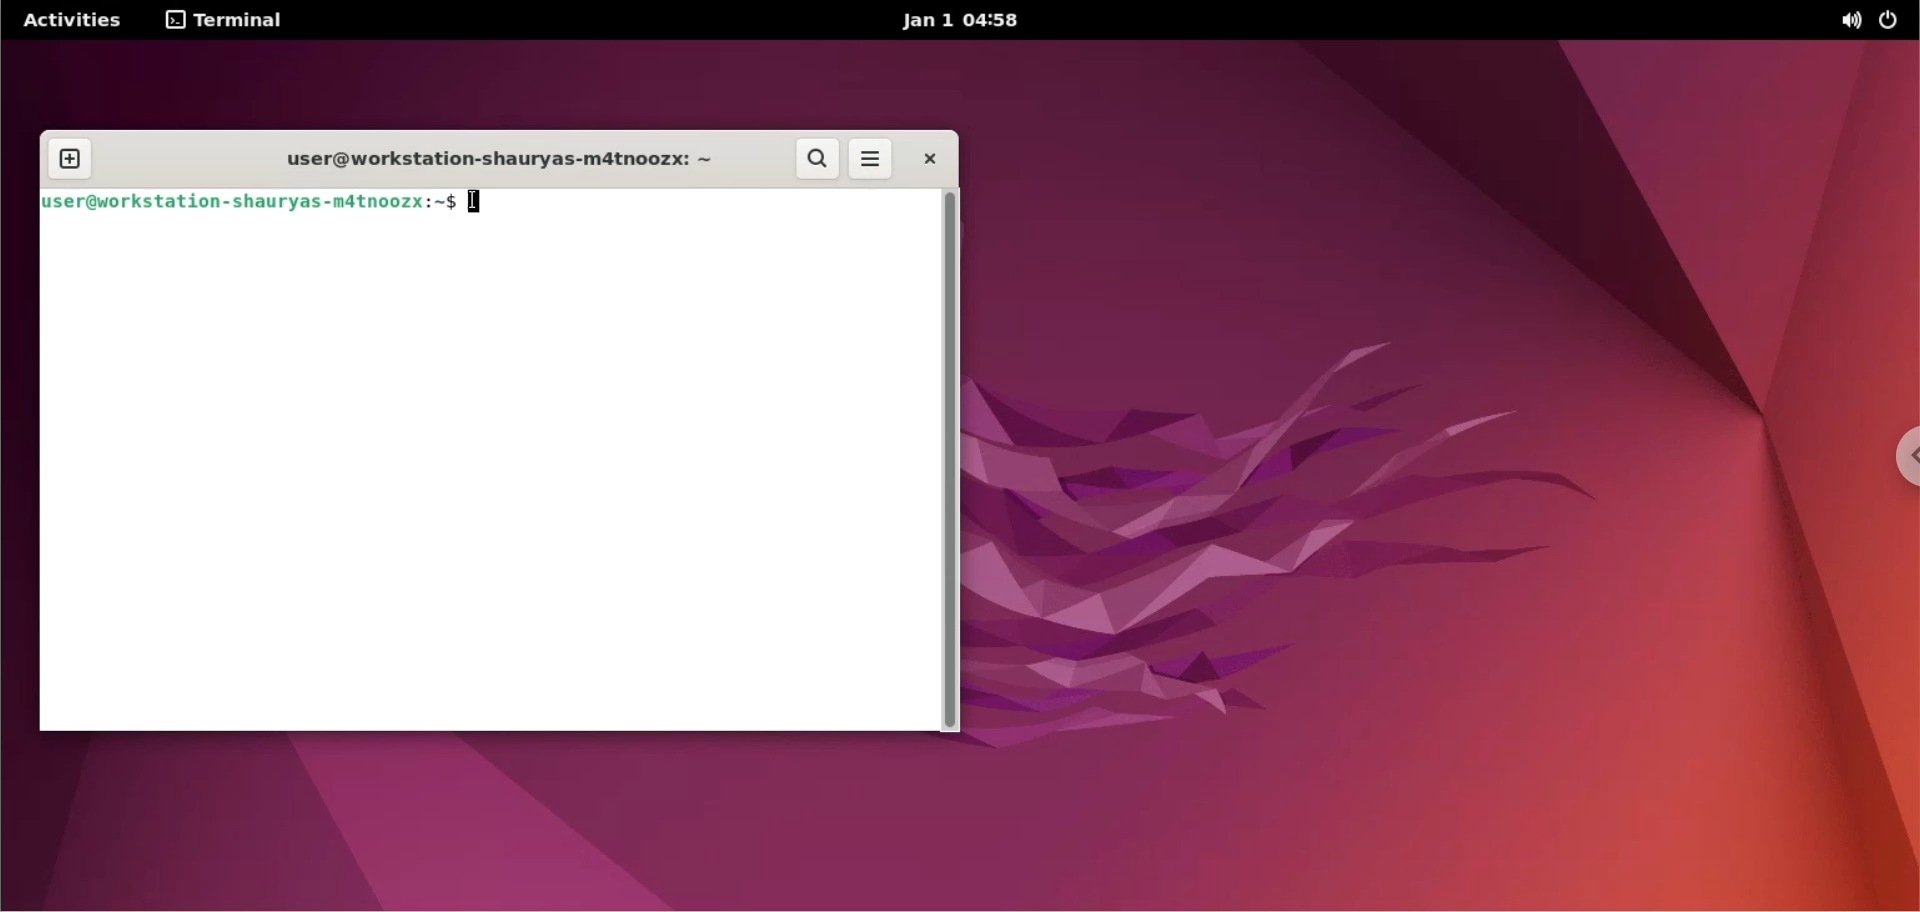 This screenshot has height=912, width=1920. I want to click on new tab, so click(68, 158).